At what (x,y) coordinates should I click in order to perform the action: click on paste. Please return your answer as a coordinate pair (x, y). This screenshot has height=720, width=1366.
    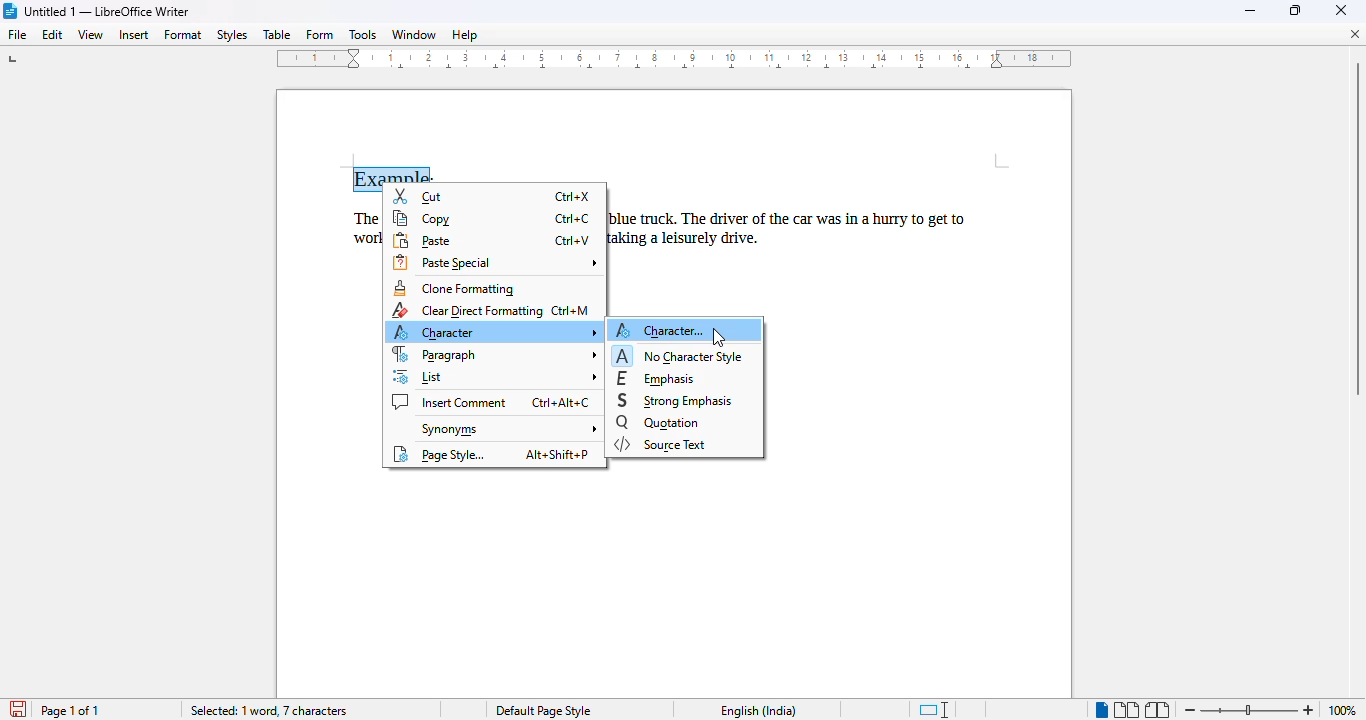
    Looking at the image, I should click on (423, 241).